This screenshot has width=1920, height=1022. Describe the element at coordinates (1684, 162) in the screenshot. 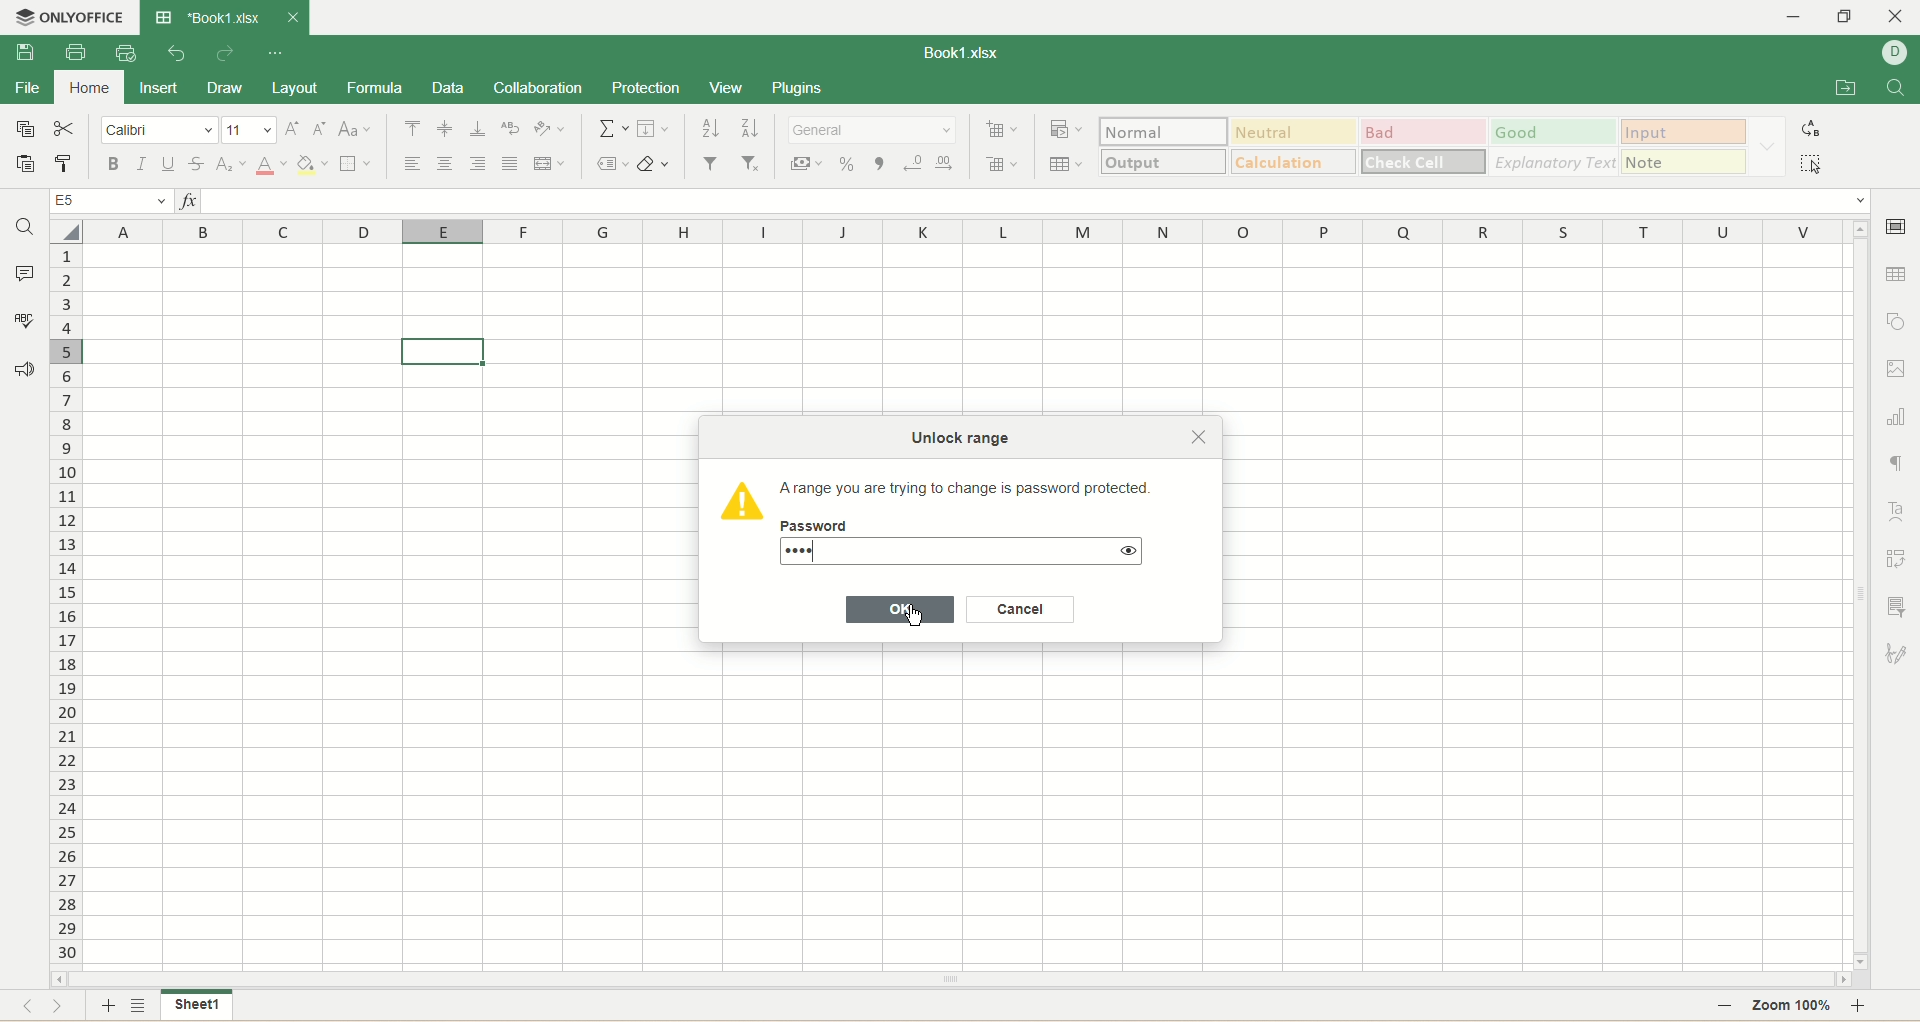

I see `note` at that location.